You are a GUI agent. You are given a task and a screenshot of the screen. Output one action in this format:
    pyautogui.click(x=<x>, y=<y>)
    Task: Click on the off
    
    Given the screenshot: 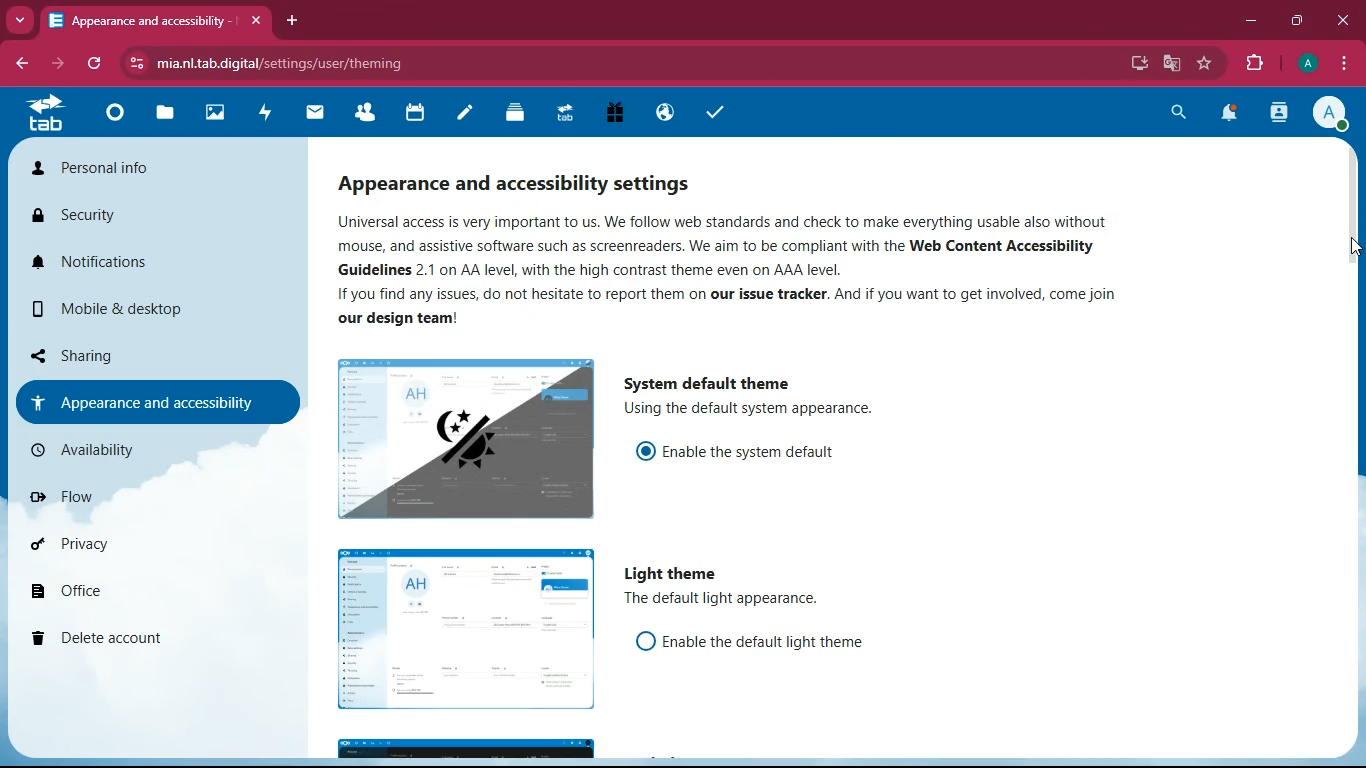 What is the action you would take?
    pyautogui.click(x=644, y=640)
    